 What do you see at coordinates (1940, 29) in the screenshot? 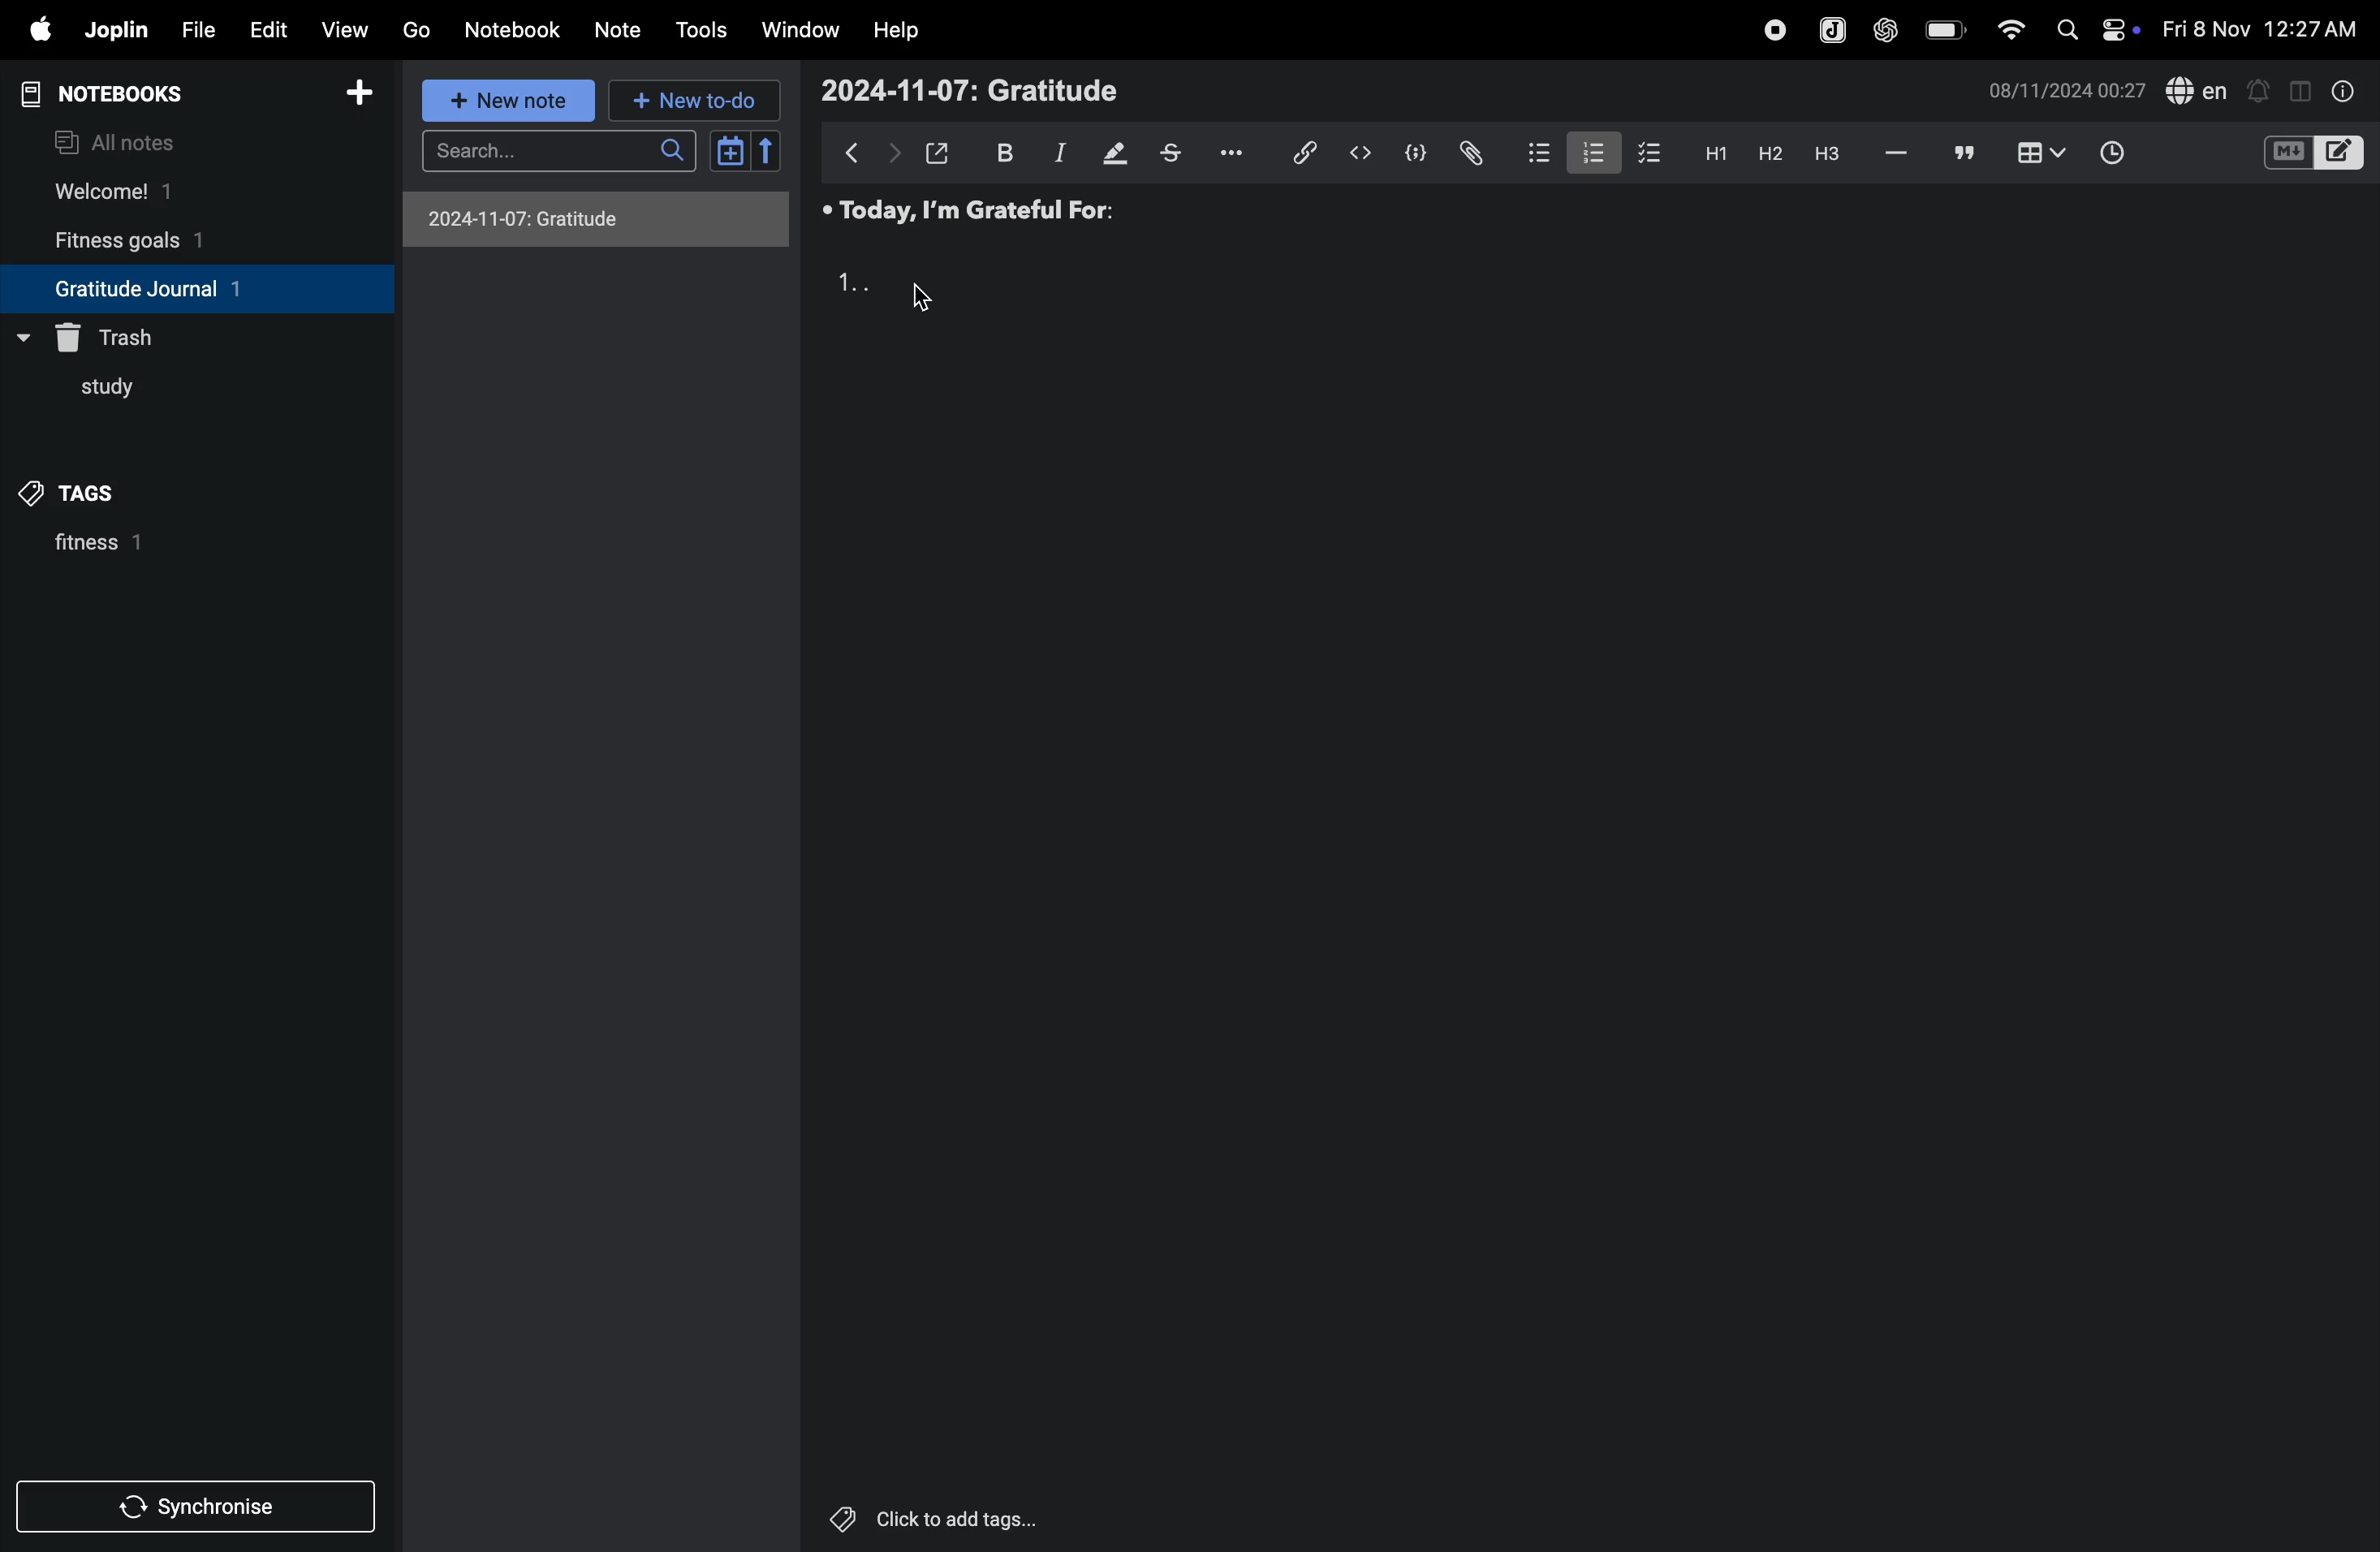
I see `battery` at bounding box center [1940, 29].